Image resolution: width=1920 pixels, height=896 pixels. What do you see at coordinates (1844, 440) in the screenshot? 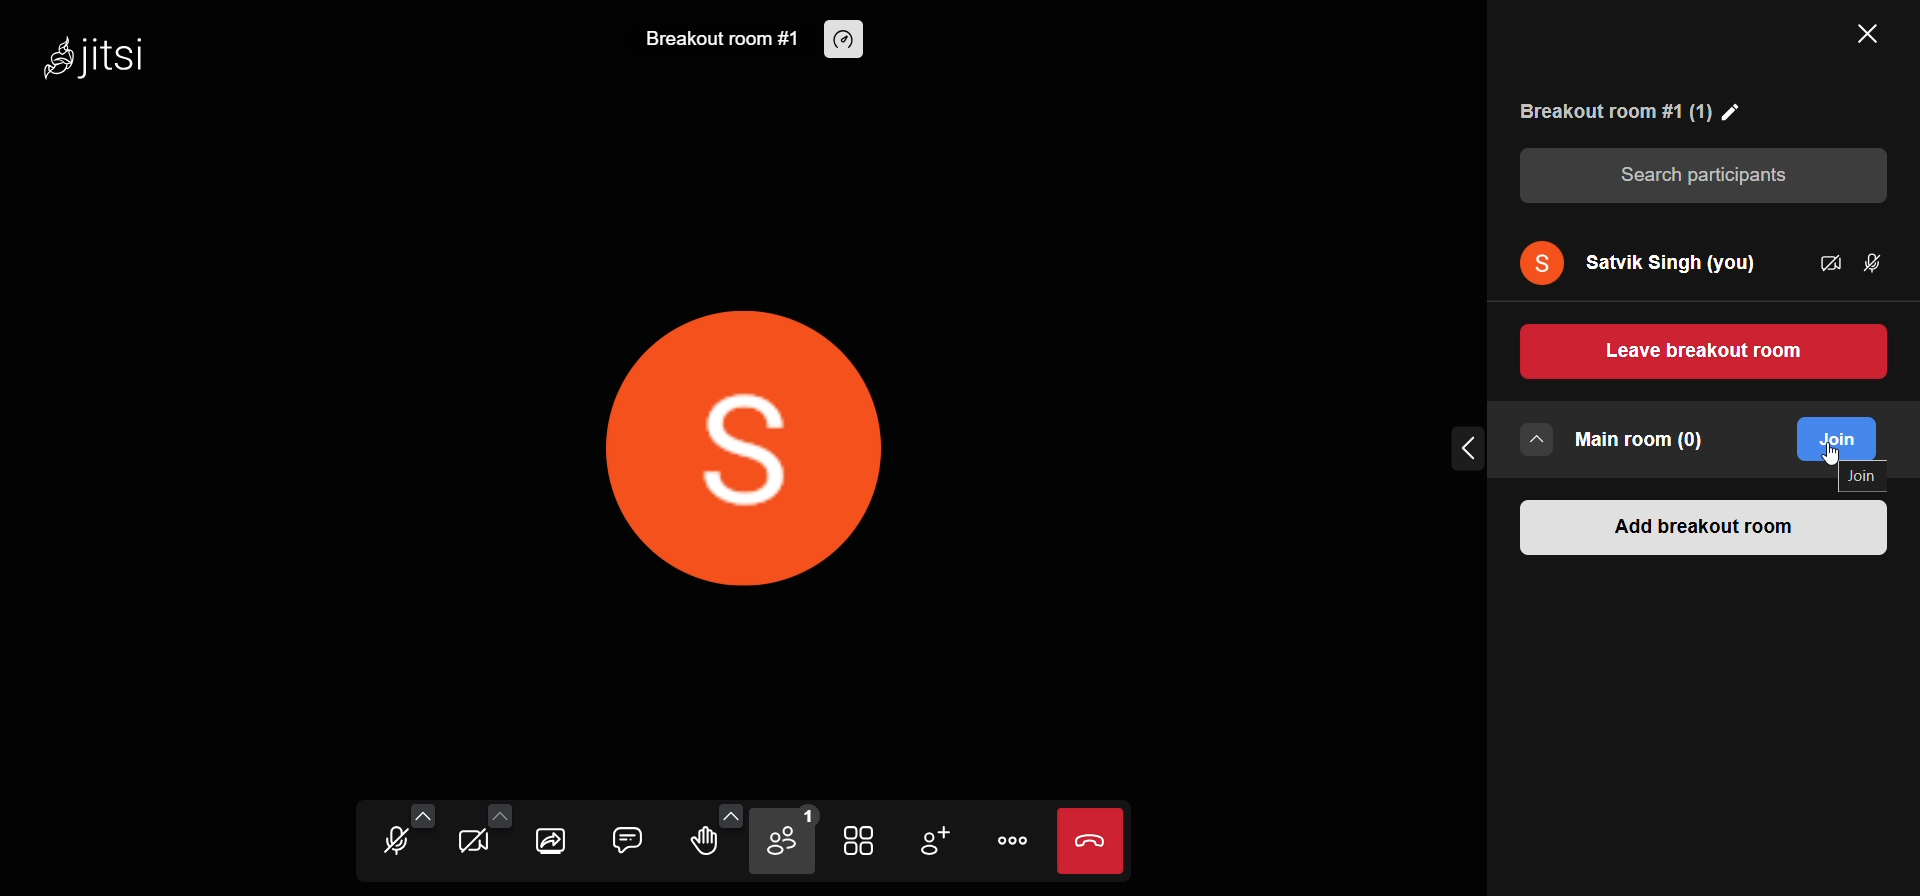
I see `join` at bounding box center [1844, 440].